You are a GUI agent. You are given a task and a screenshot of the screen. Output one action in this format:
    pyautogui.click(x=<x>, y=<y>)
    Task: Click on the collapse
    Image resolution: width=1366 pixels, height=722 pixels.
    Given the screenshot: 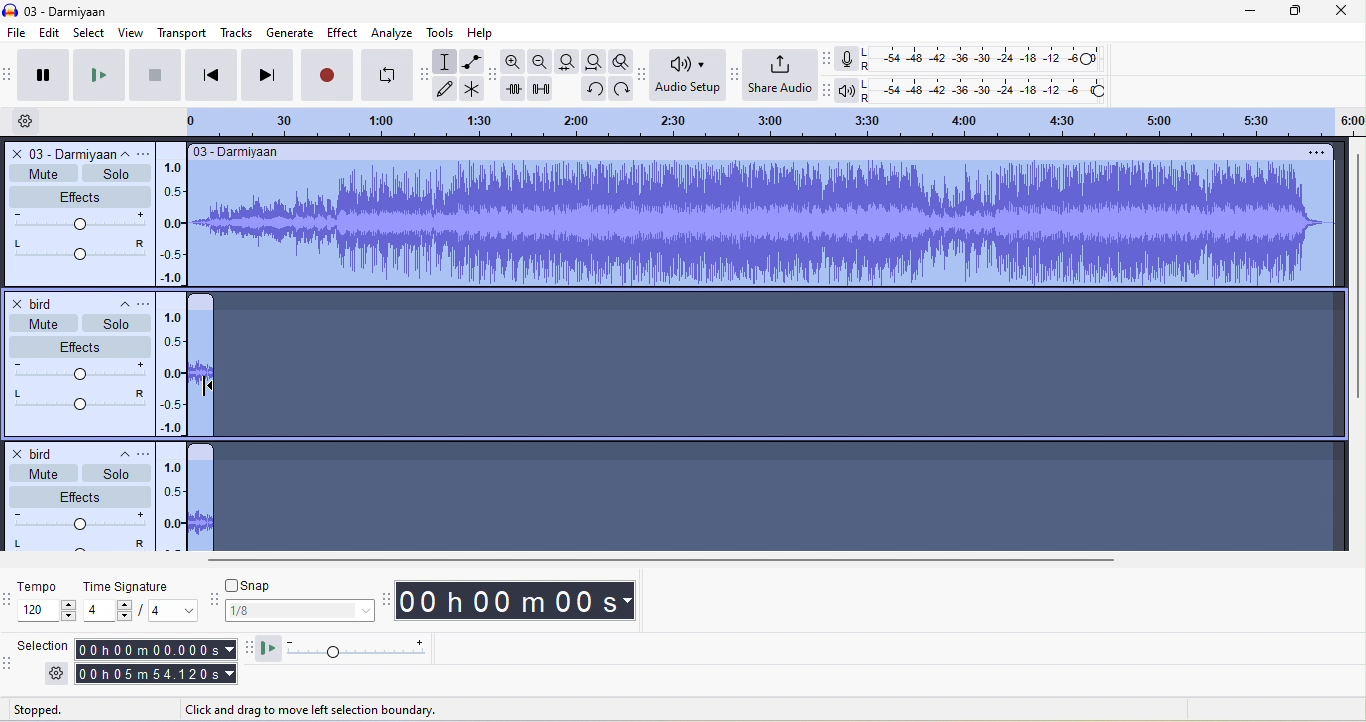 What is the action you would take?
    pyautogui.click(x=117, y=454)
    